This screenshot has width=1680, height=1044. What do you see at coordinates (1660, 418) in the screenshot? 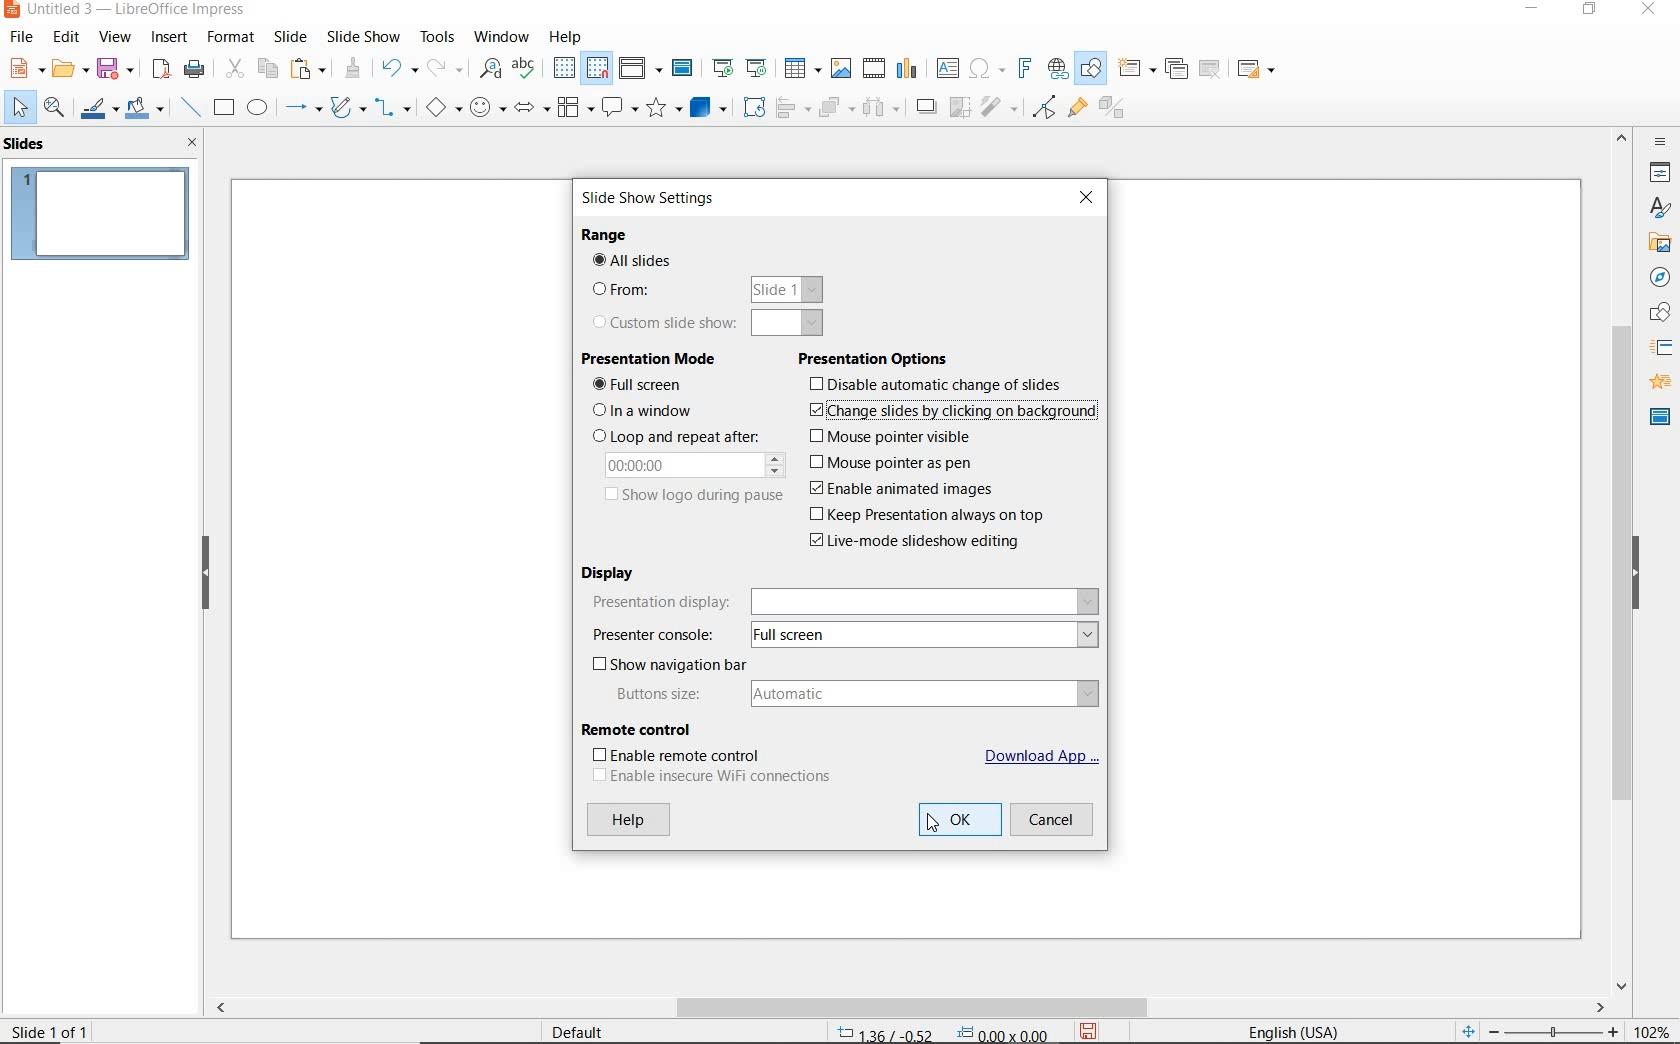
I see `MASTER SLIDES` at bounding box center [1660, 418].